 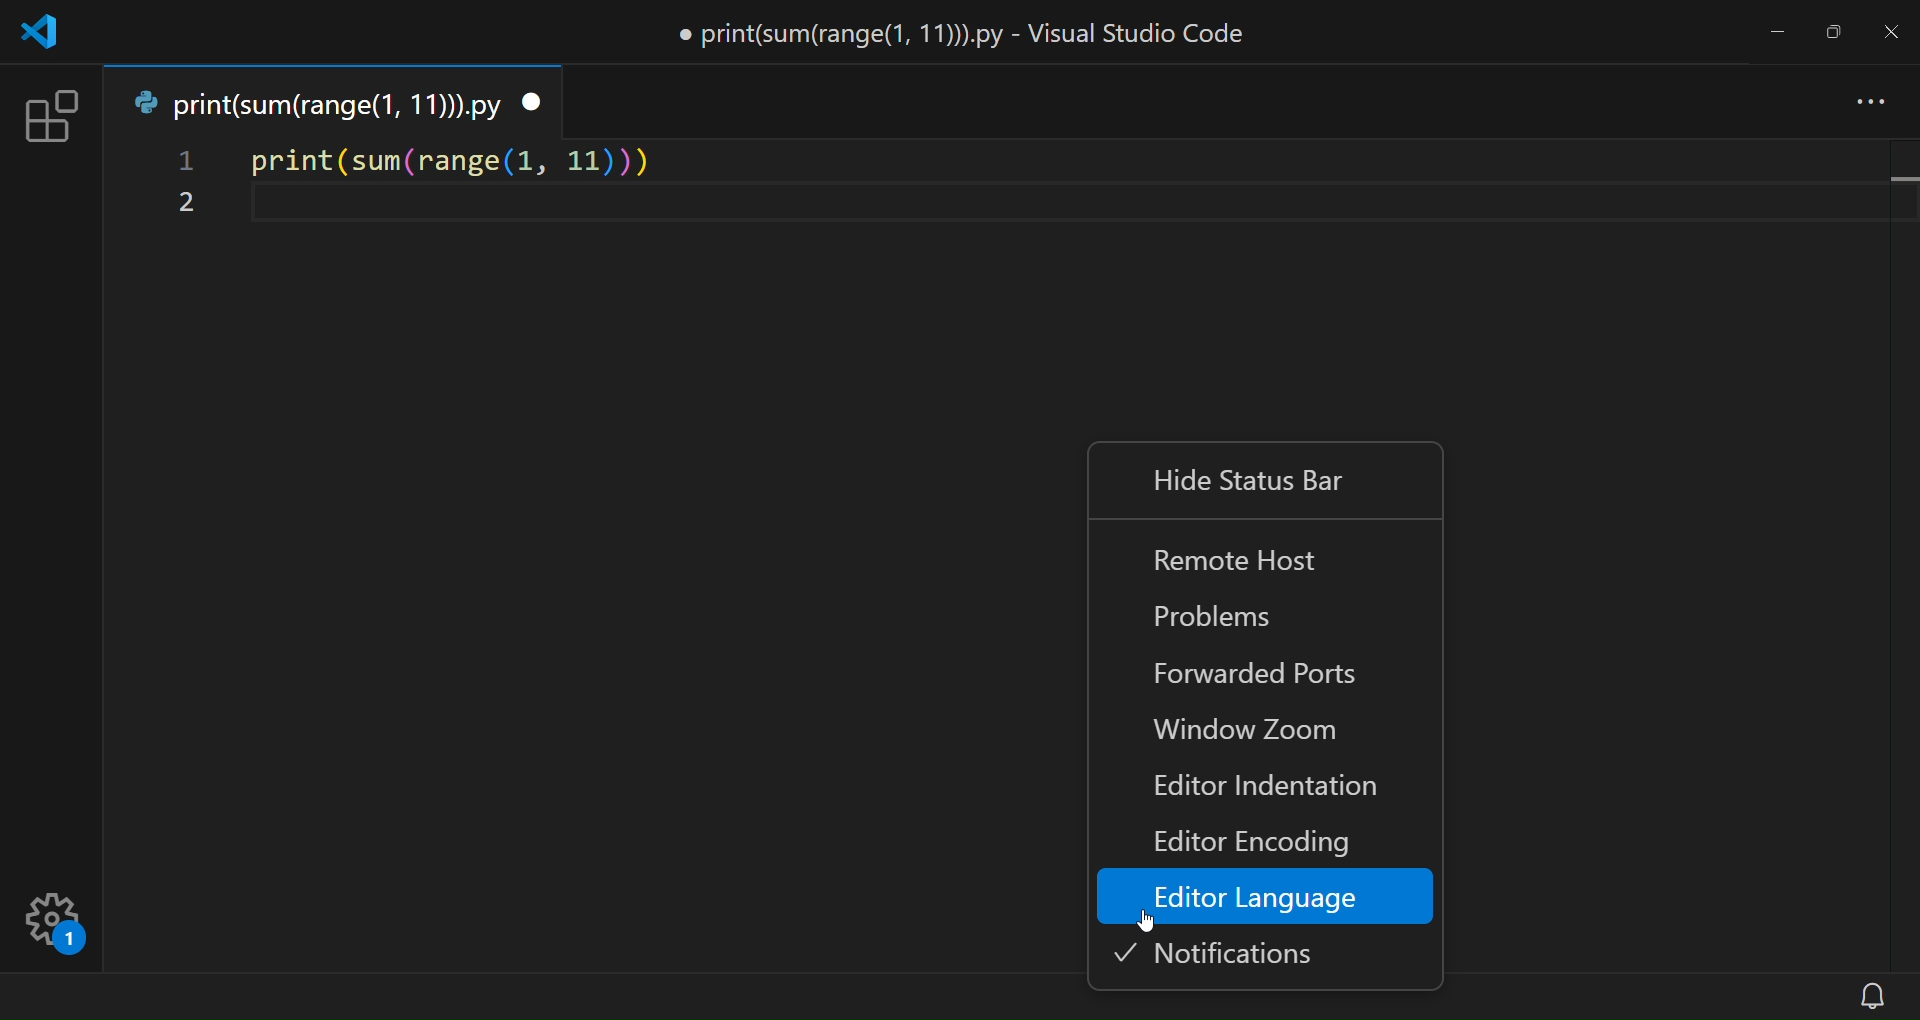 I want to click on print(sum(range(1, 11))), so click(x=454, y=162).